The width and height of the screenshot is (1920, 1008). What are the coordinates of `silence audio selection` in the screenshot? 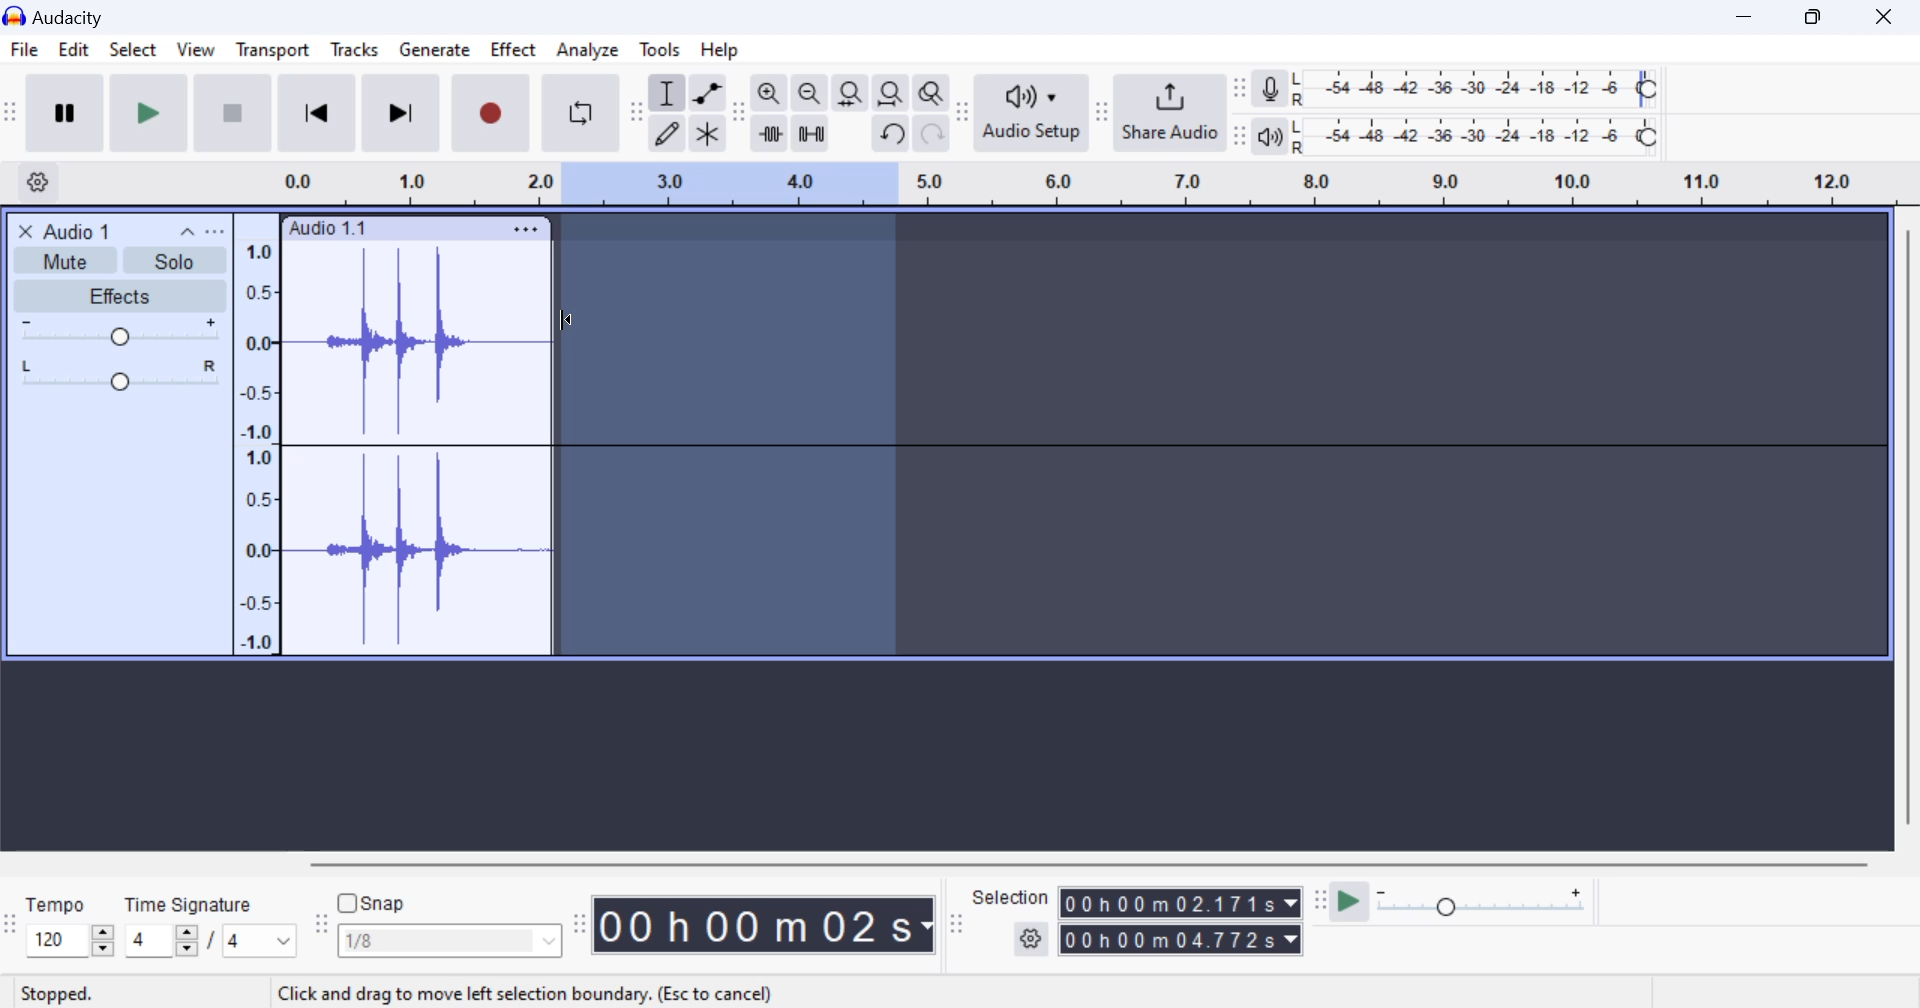 It's located at (811, 135).